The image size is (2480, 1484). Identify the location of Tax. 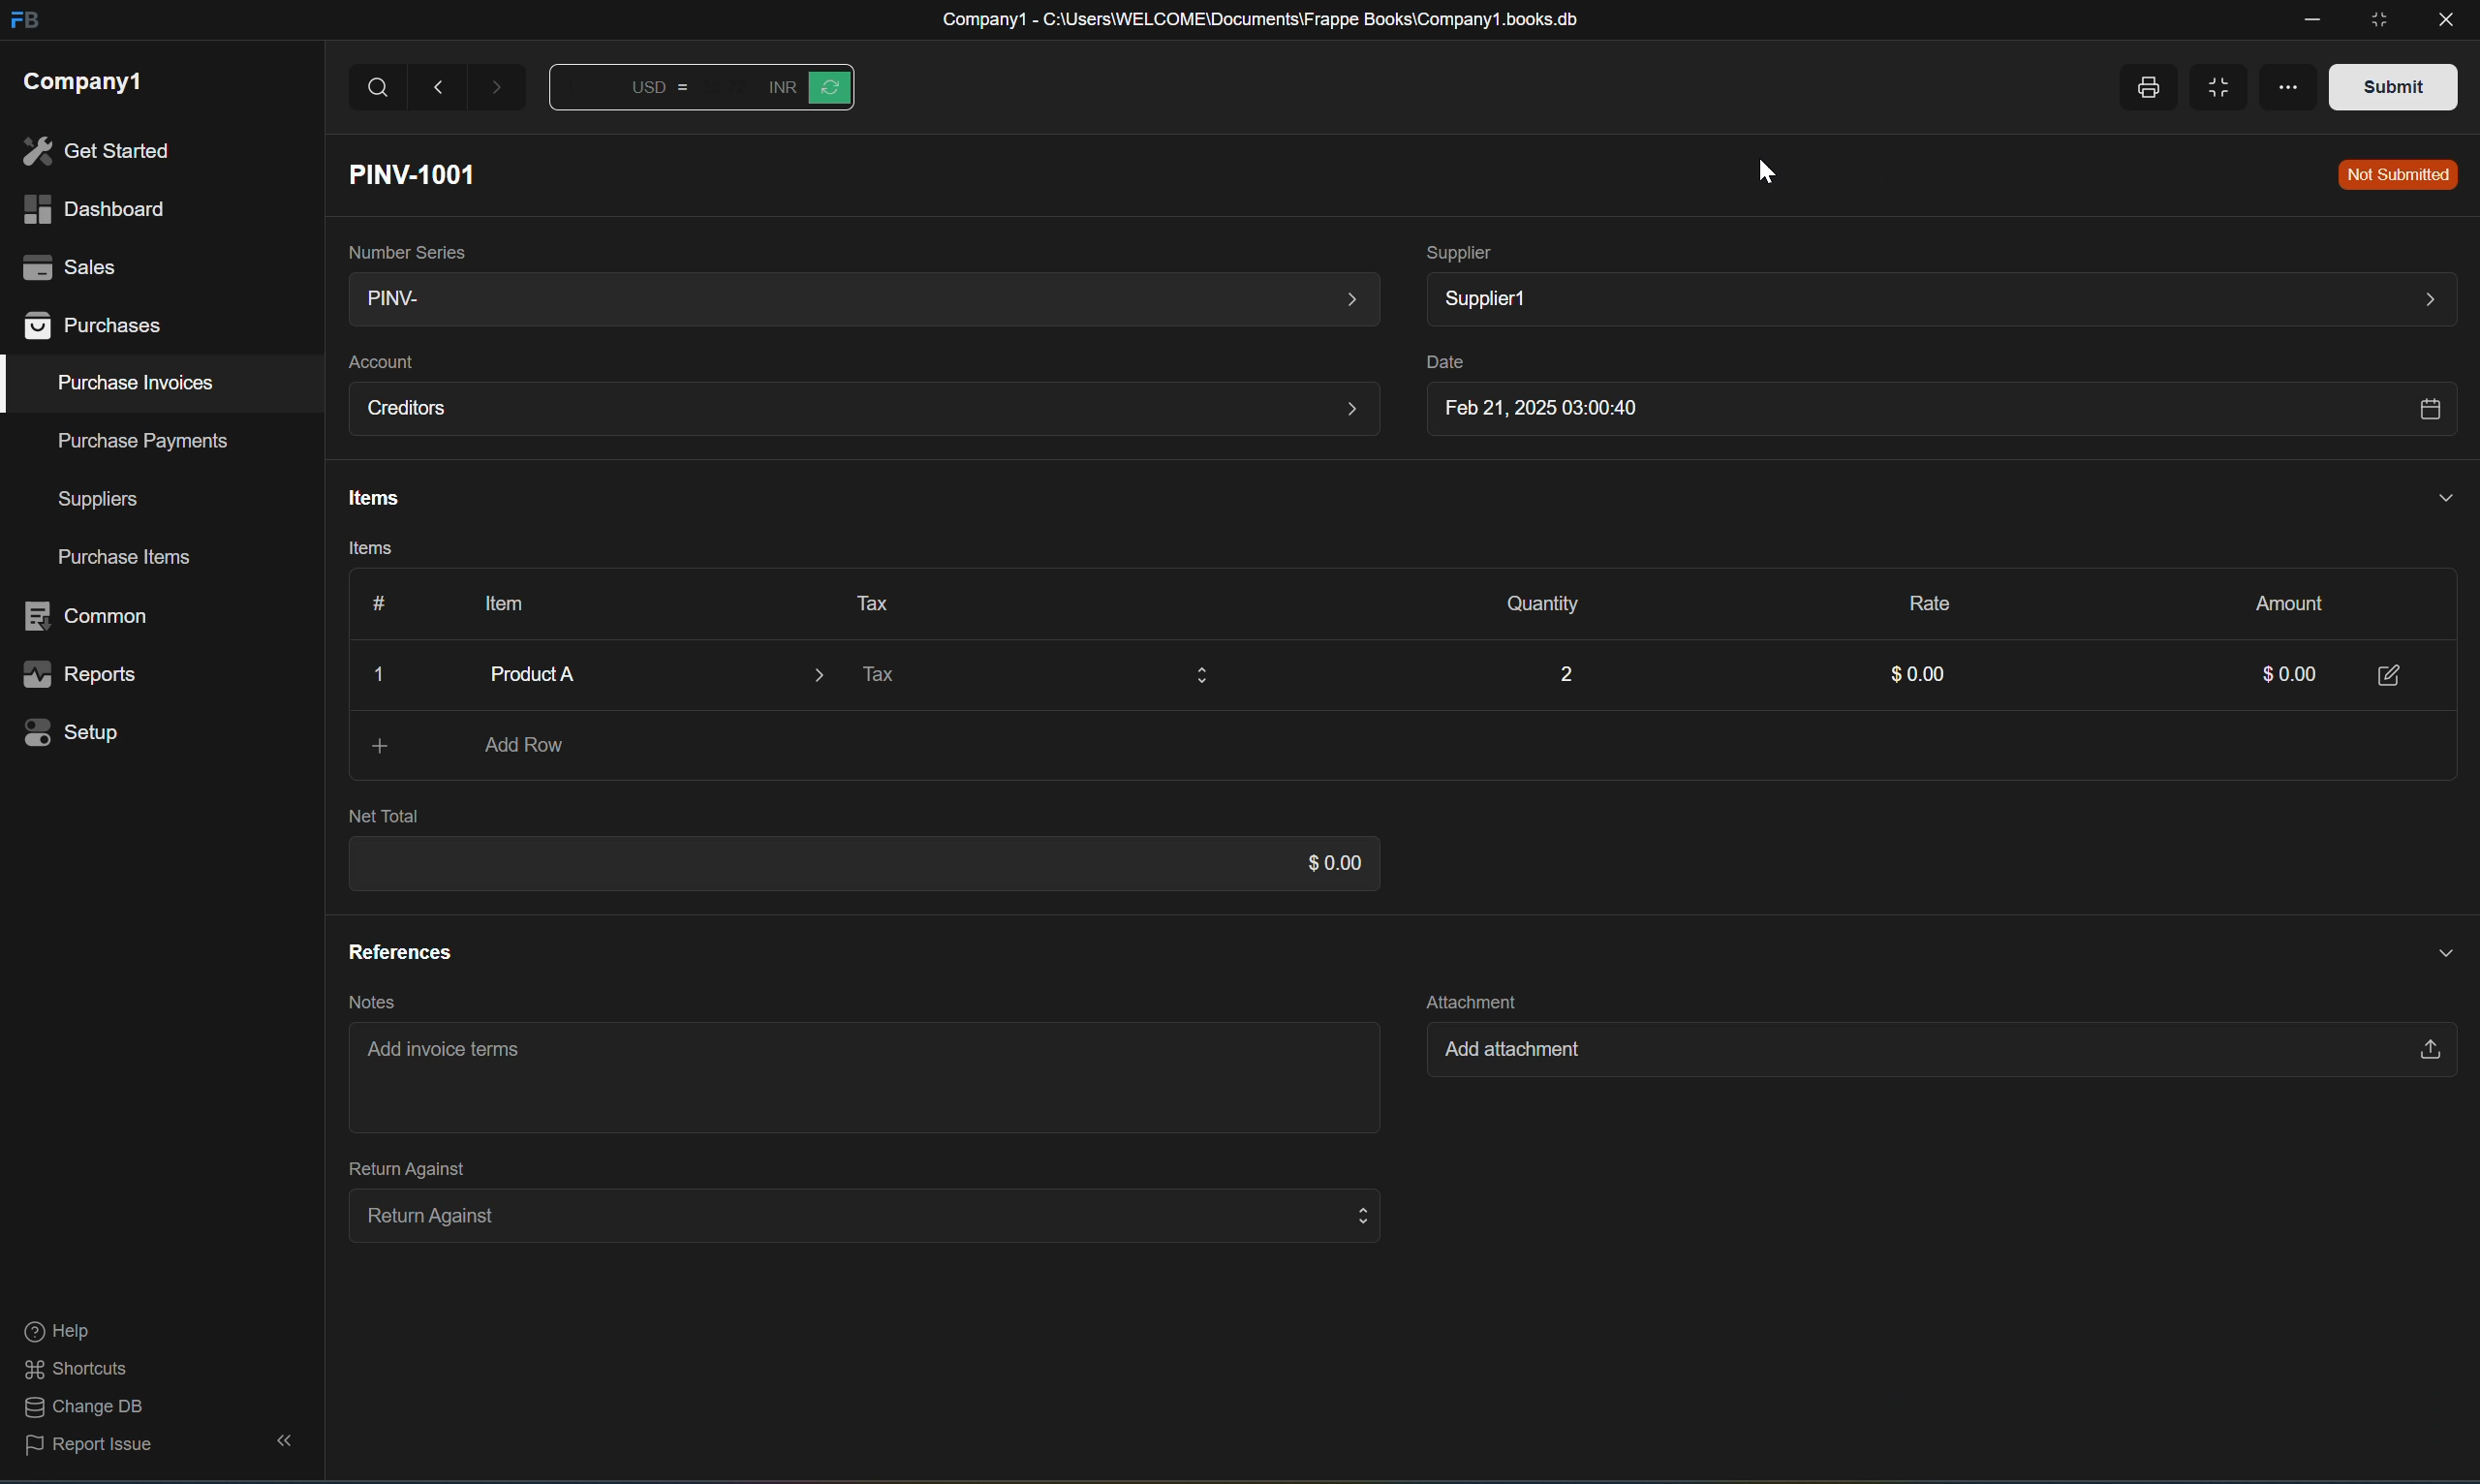
(864, 601).